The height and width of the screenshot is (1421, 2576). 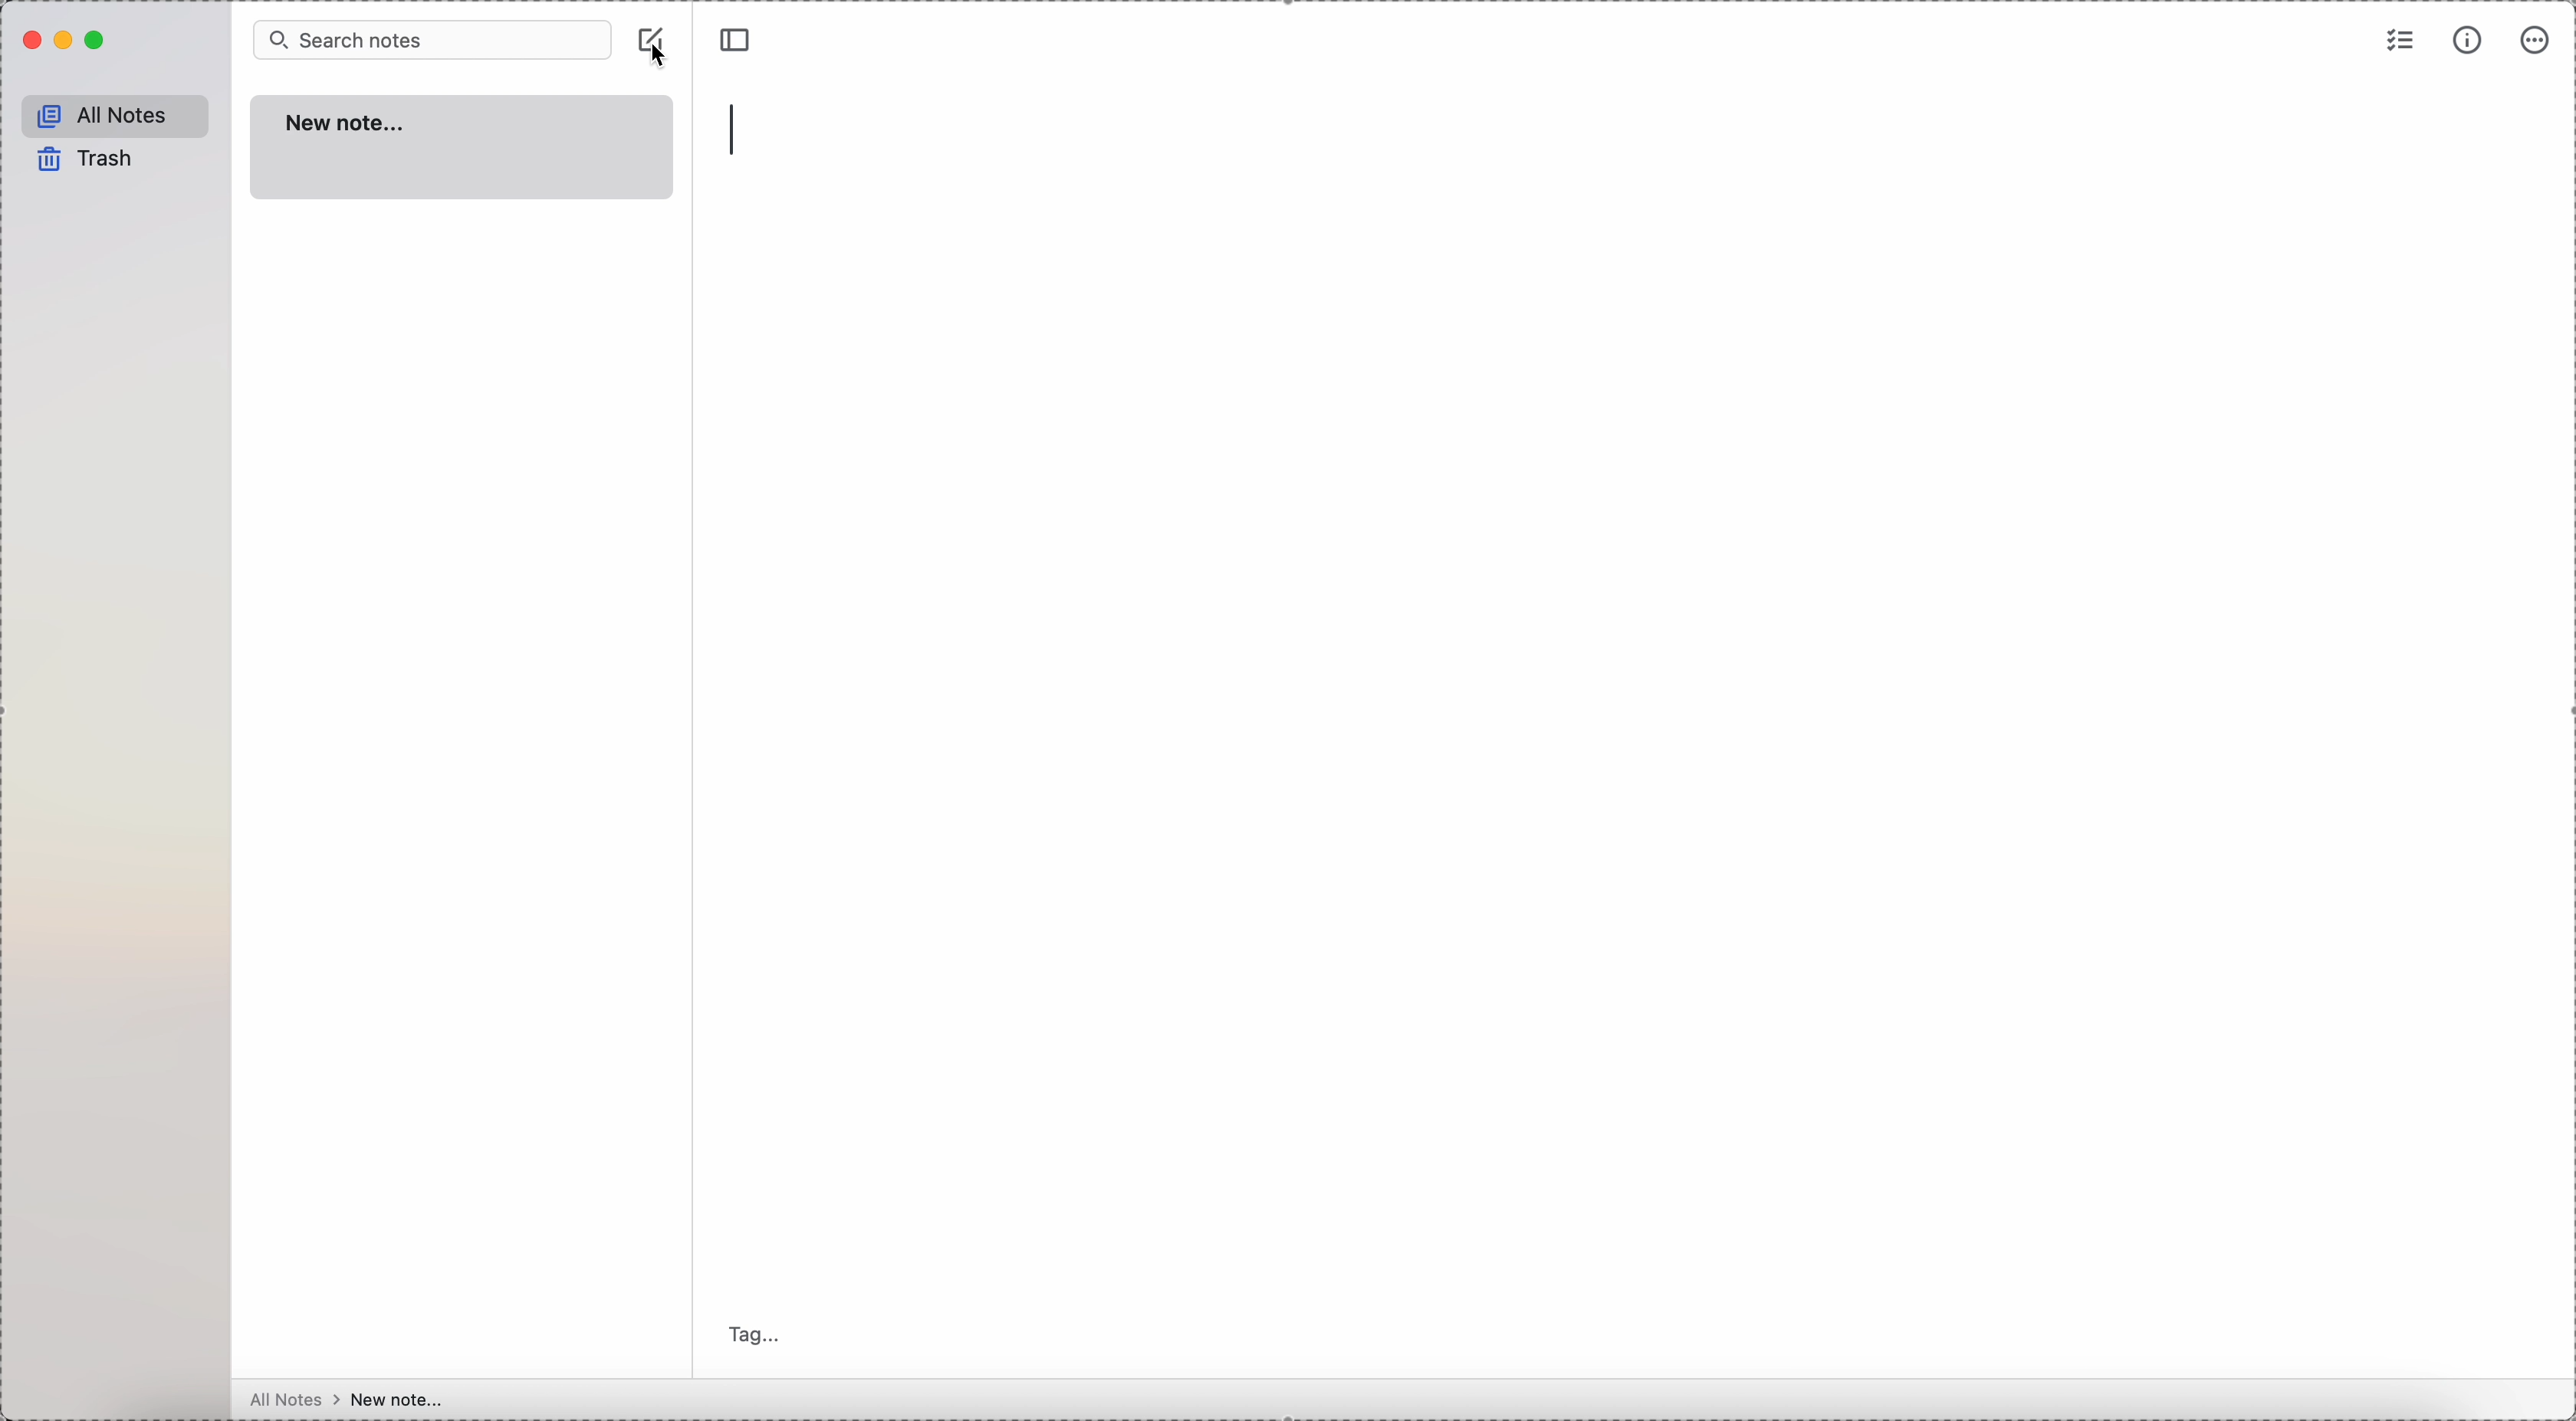 What do you see at coordinates (654, 60) in the screenshot?
I see `cursor` at bounding box center [654, 60].